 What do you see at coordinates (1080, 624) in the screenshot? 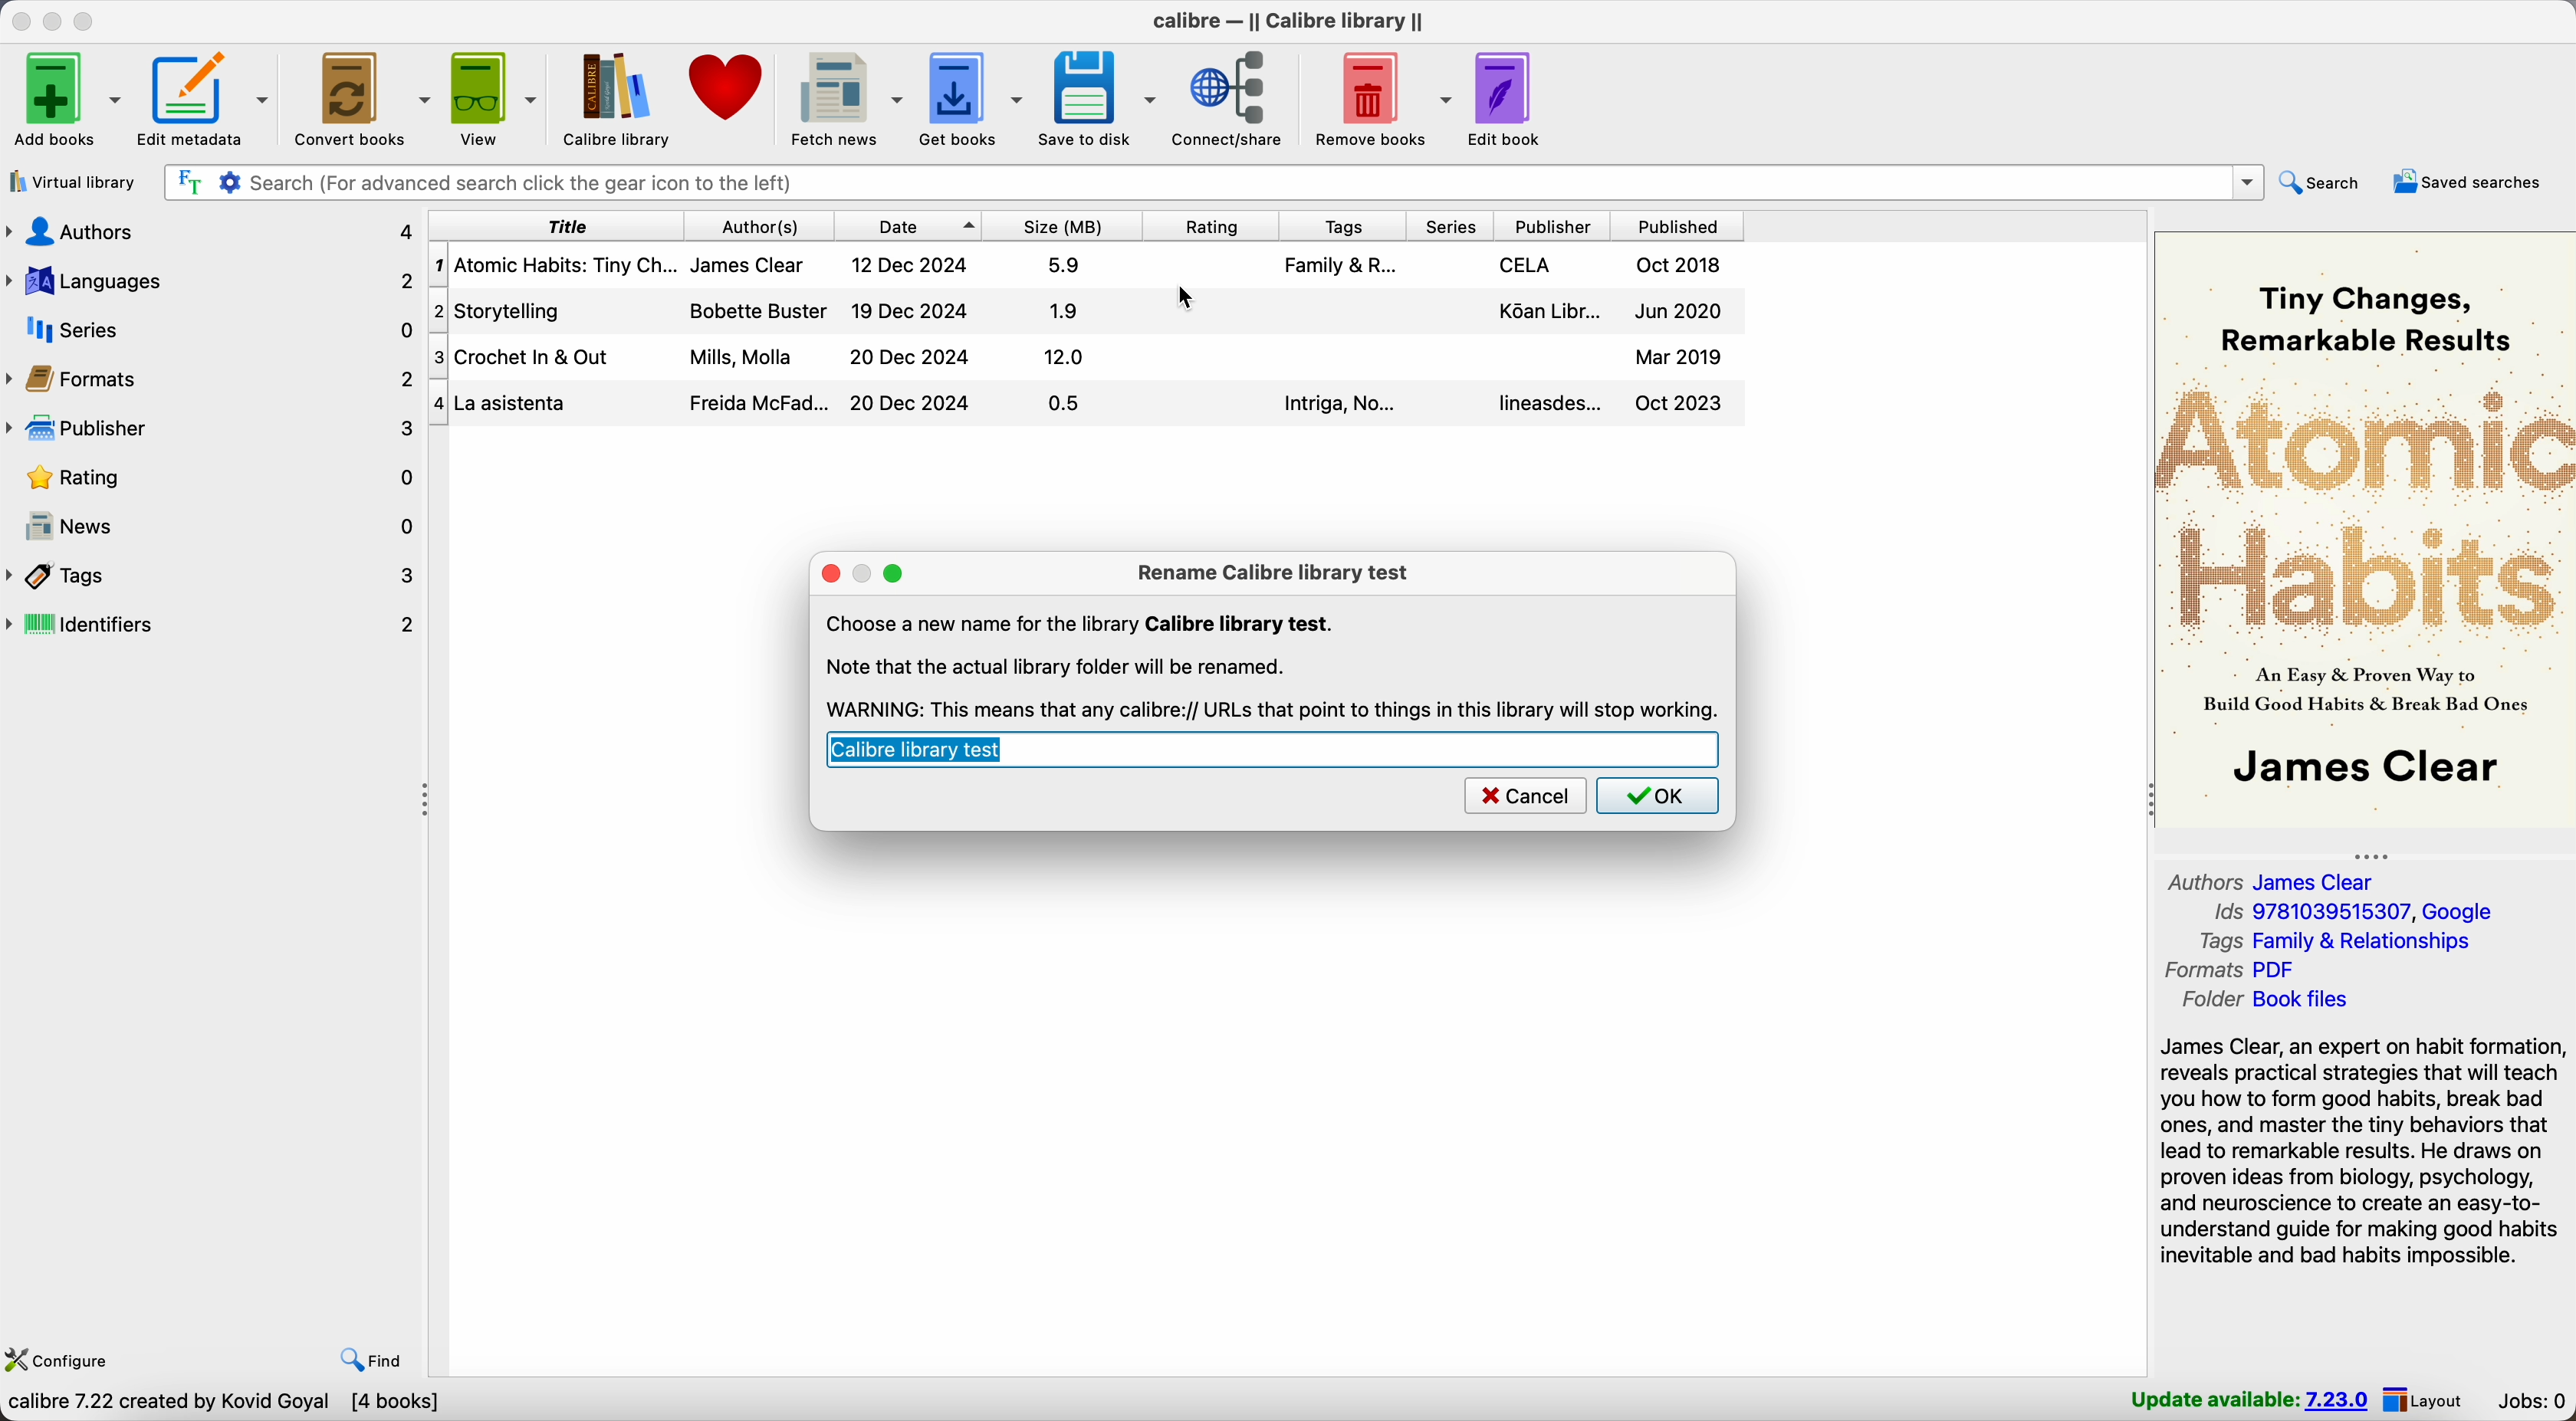
I see `Choose a new name for the library Calibre library test` at bounding box center [1080, 624].